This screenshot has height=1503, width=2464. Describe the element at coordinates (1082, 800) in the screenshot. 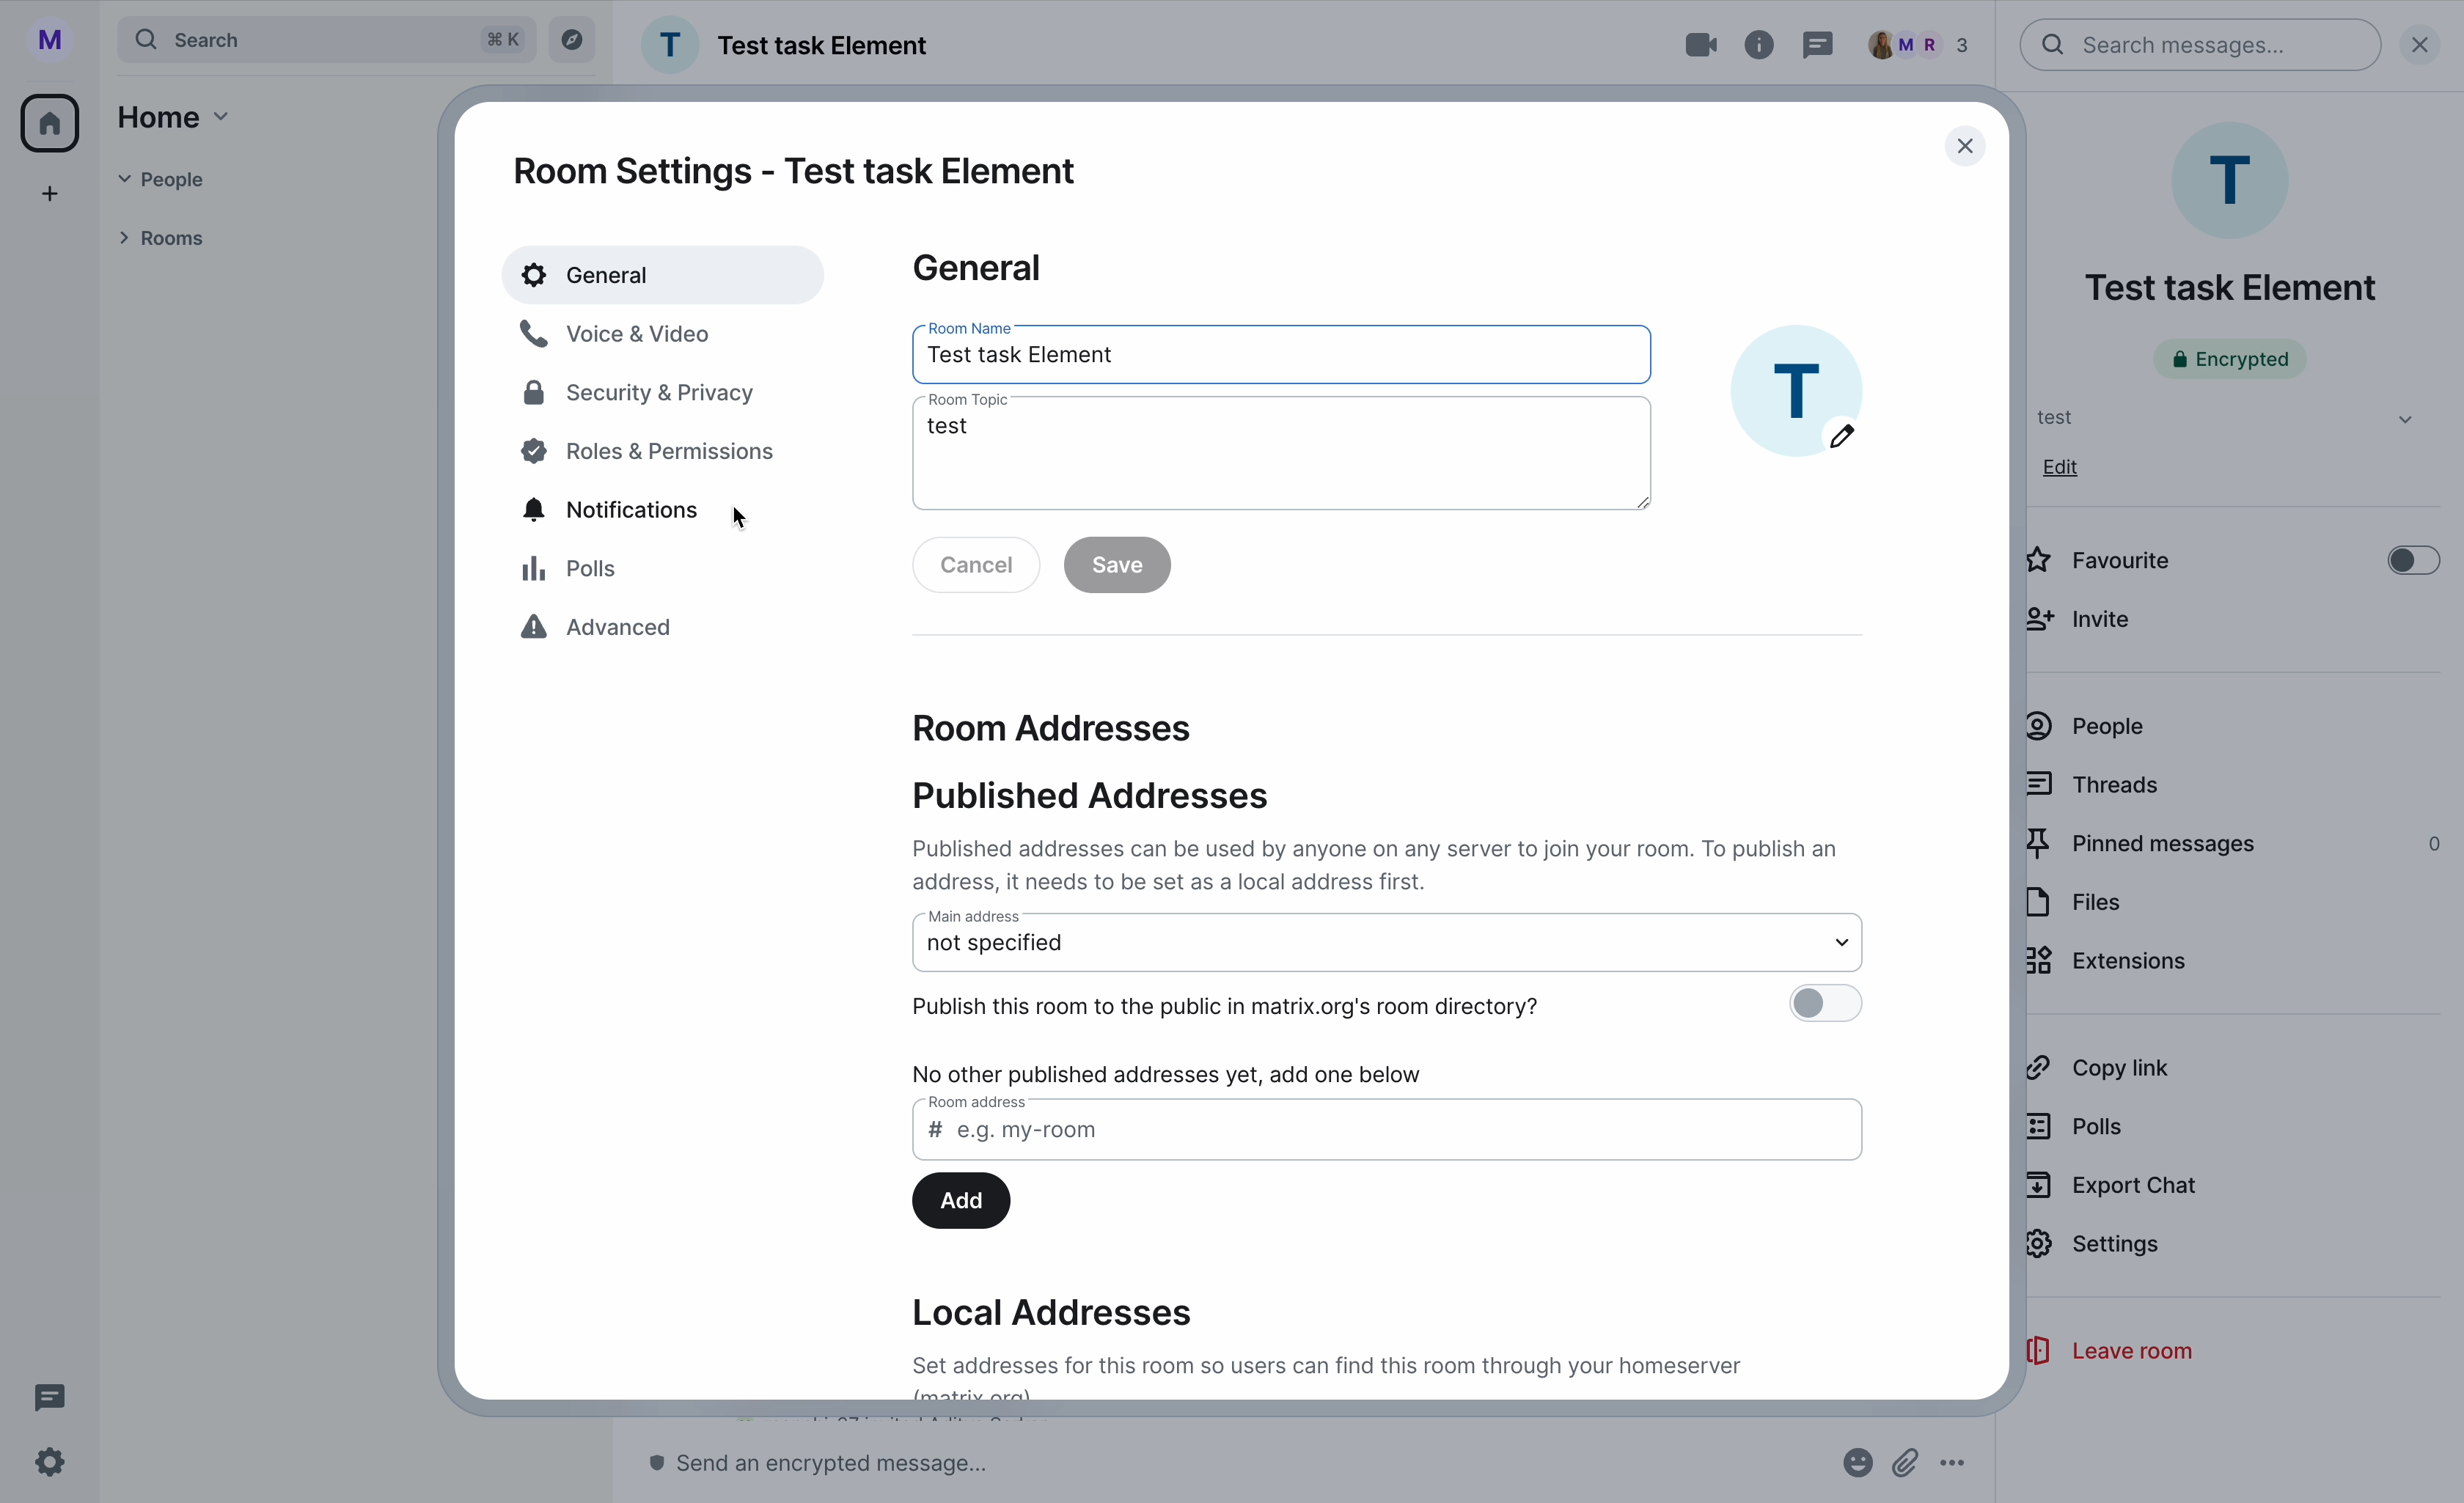

I see `published addresses` at that location.